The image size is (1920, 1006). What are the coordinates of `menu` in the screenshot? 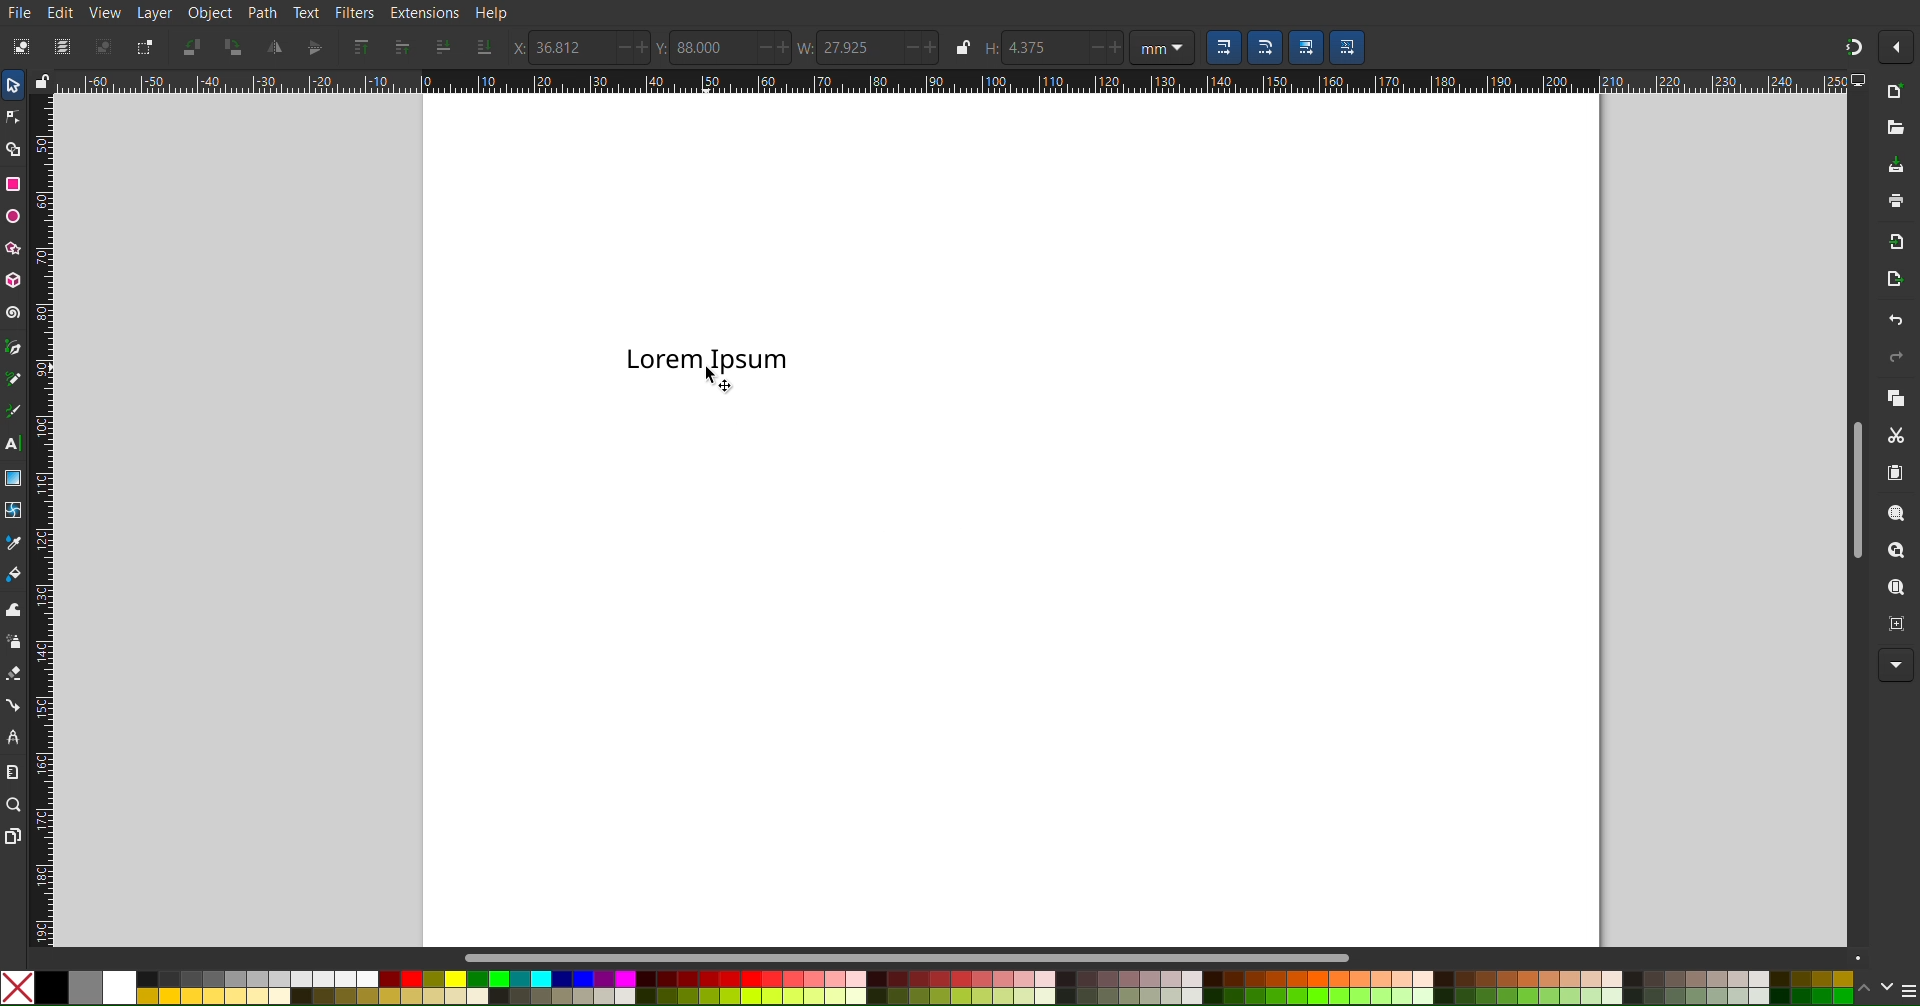 It's located at (1908, 989).